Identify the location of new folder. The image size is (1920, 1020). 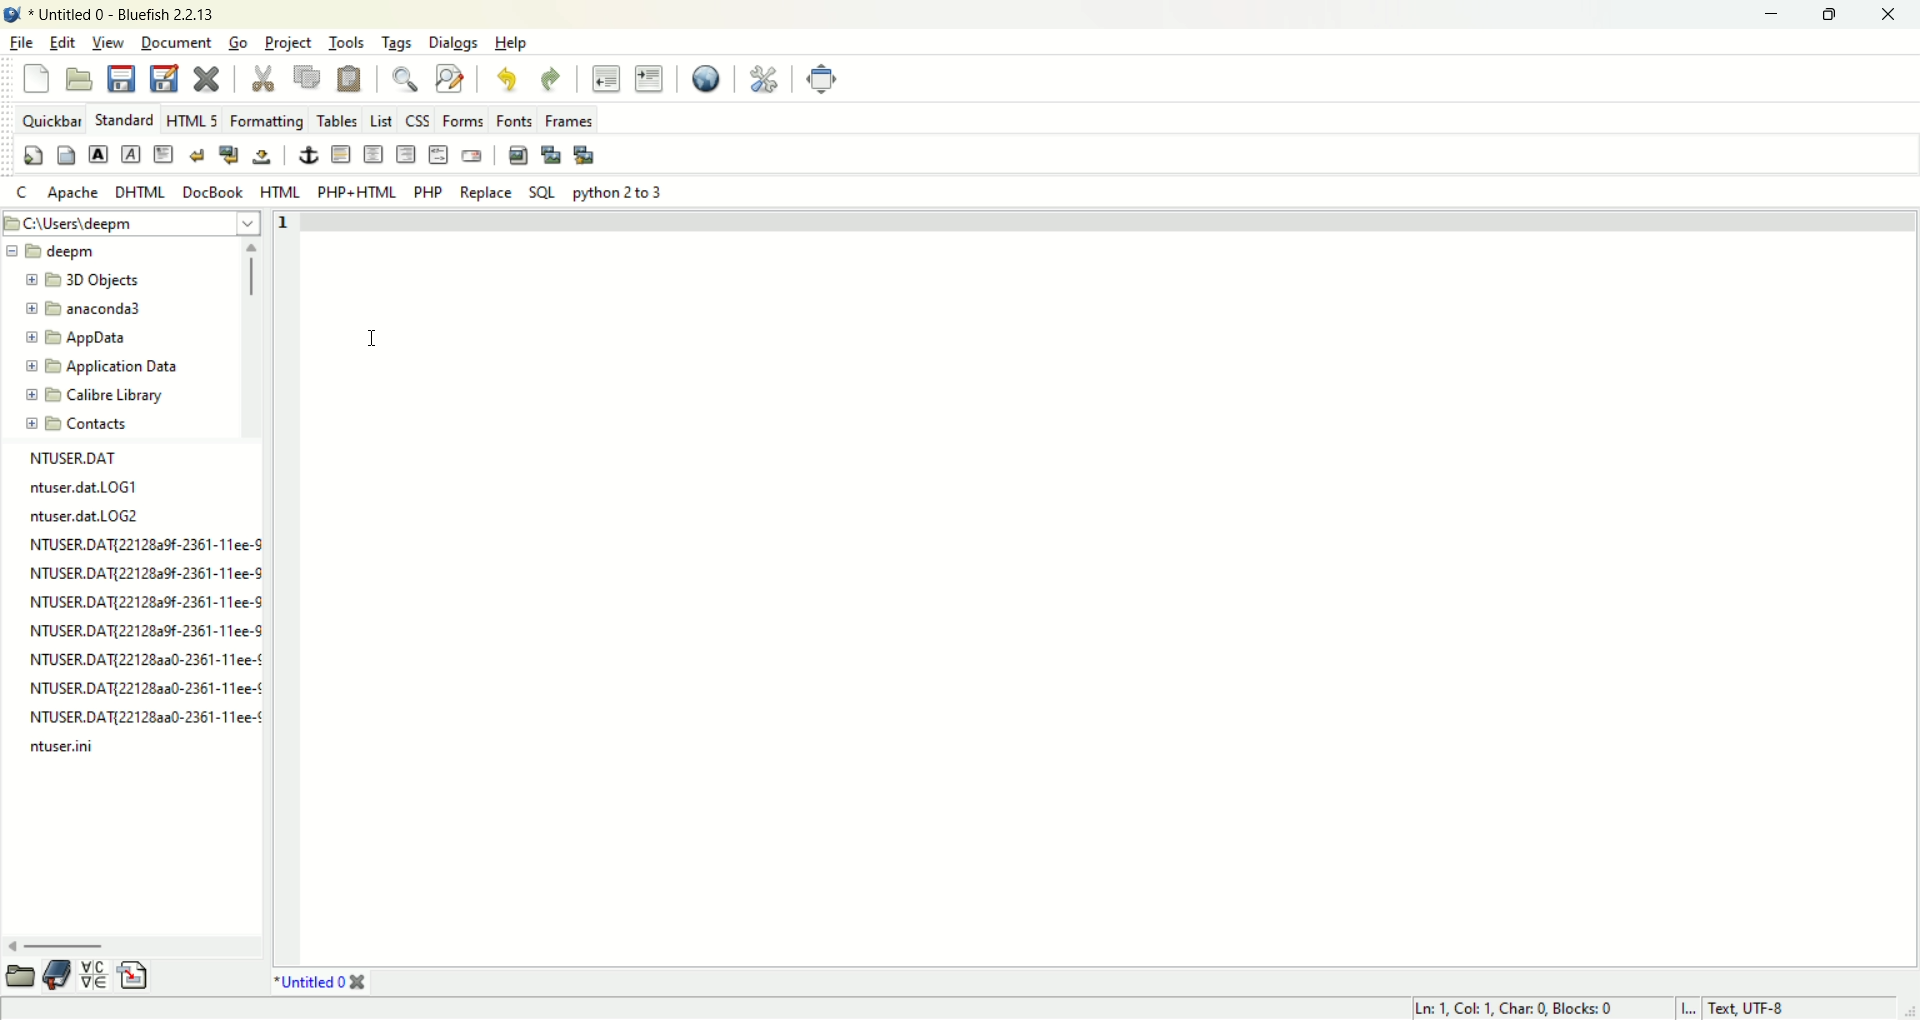
(123, 393).